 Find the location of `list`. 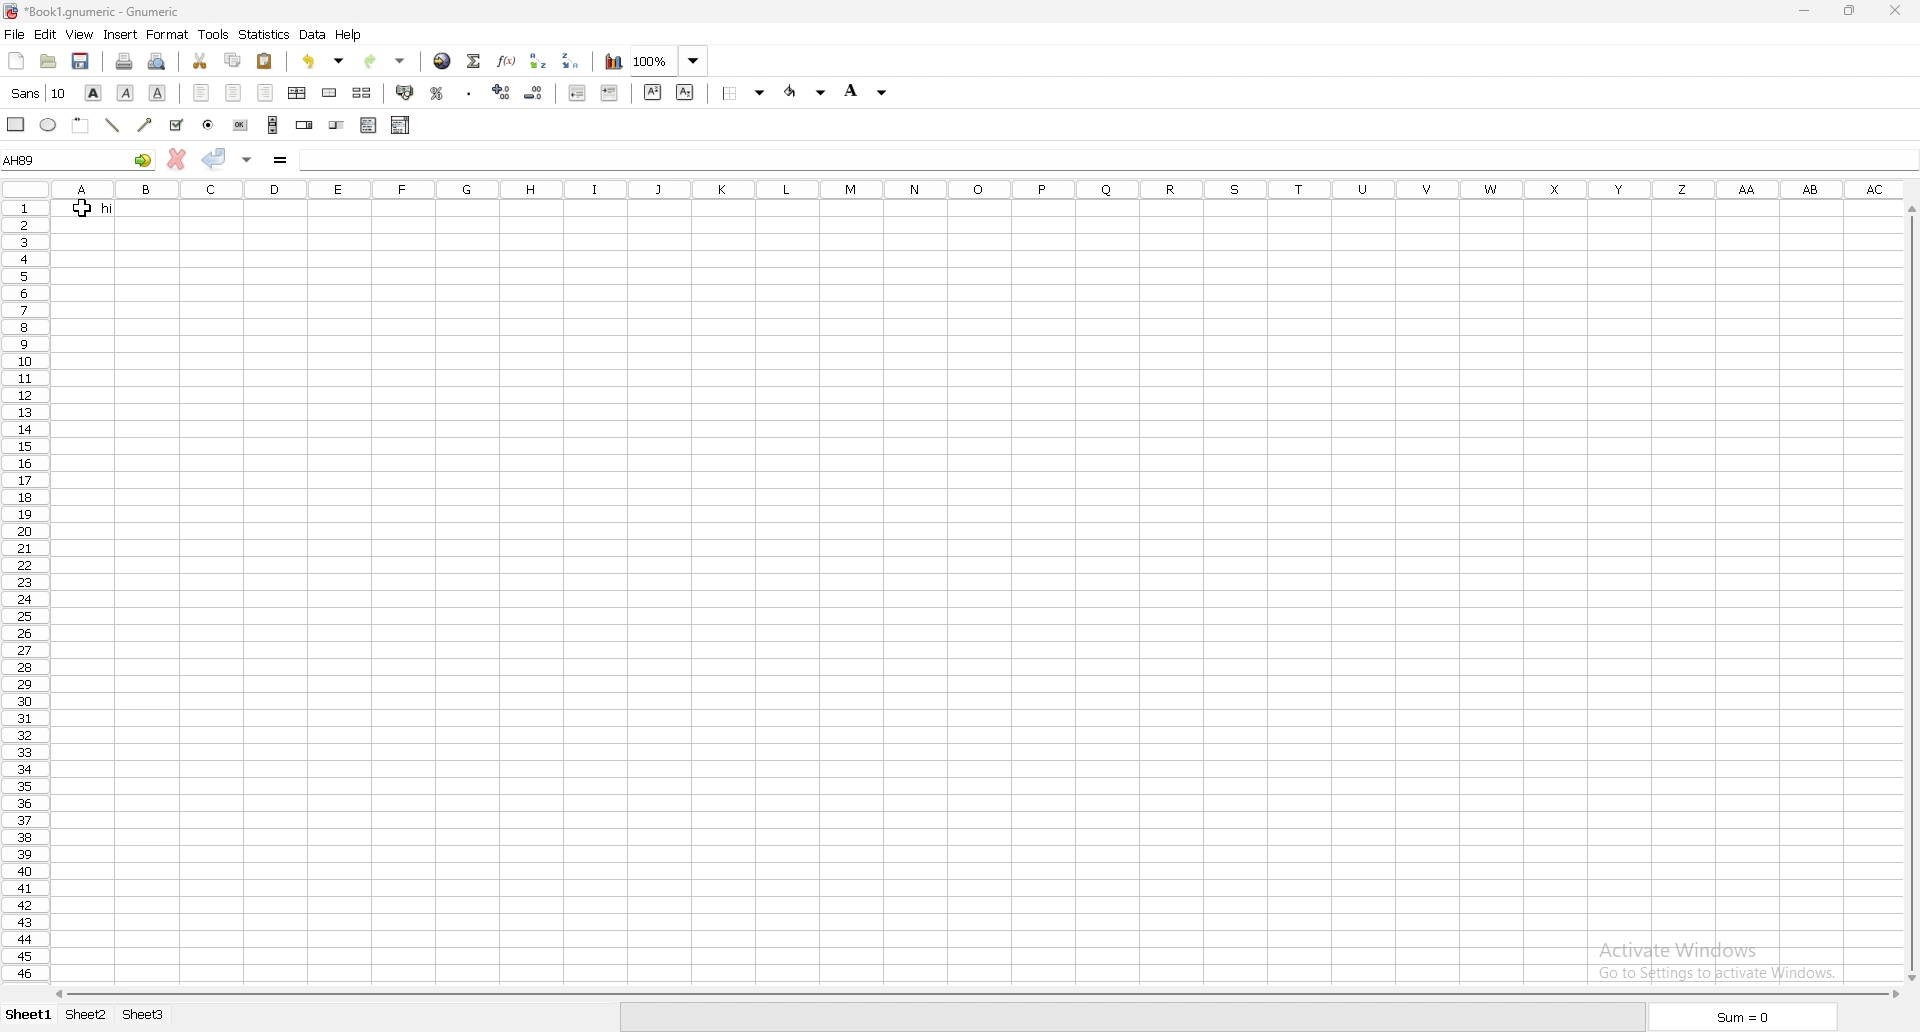

list is located at coordinates (369, 125).